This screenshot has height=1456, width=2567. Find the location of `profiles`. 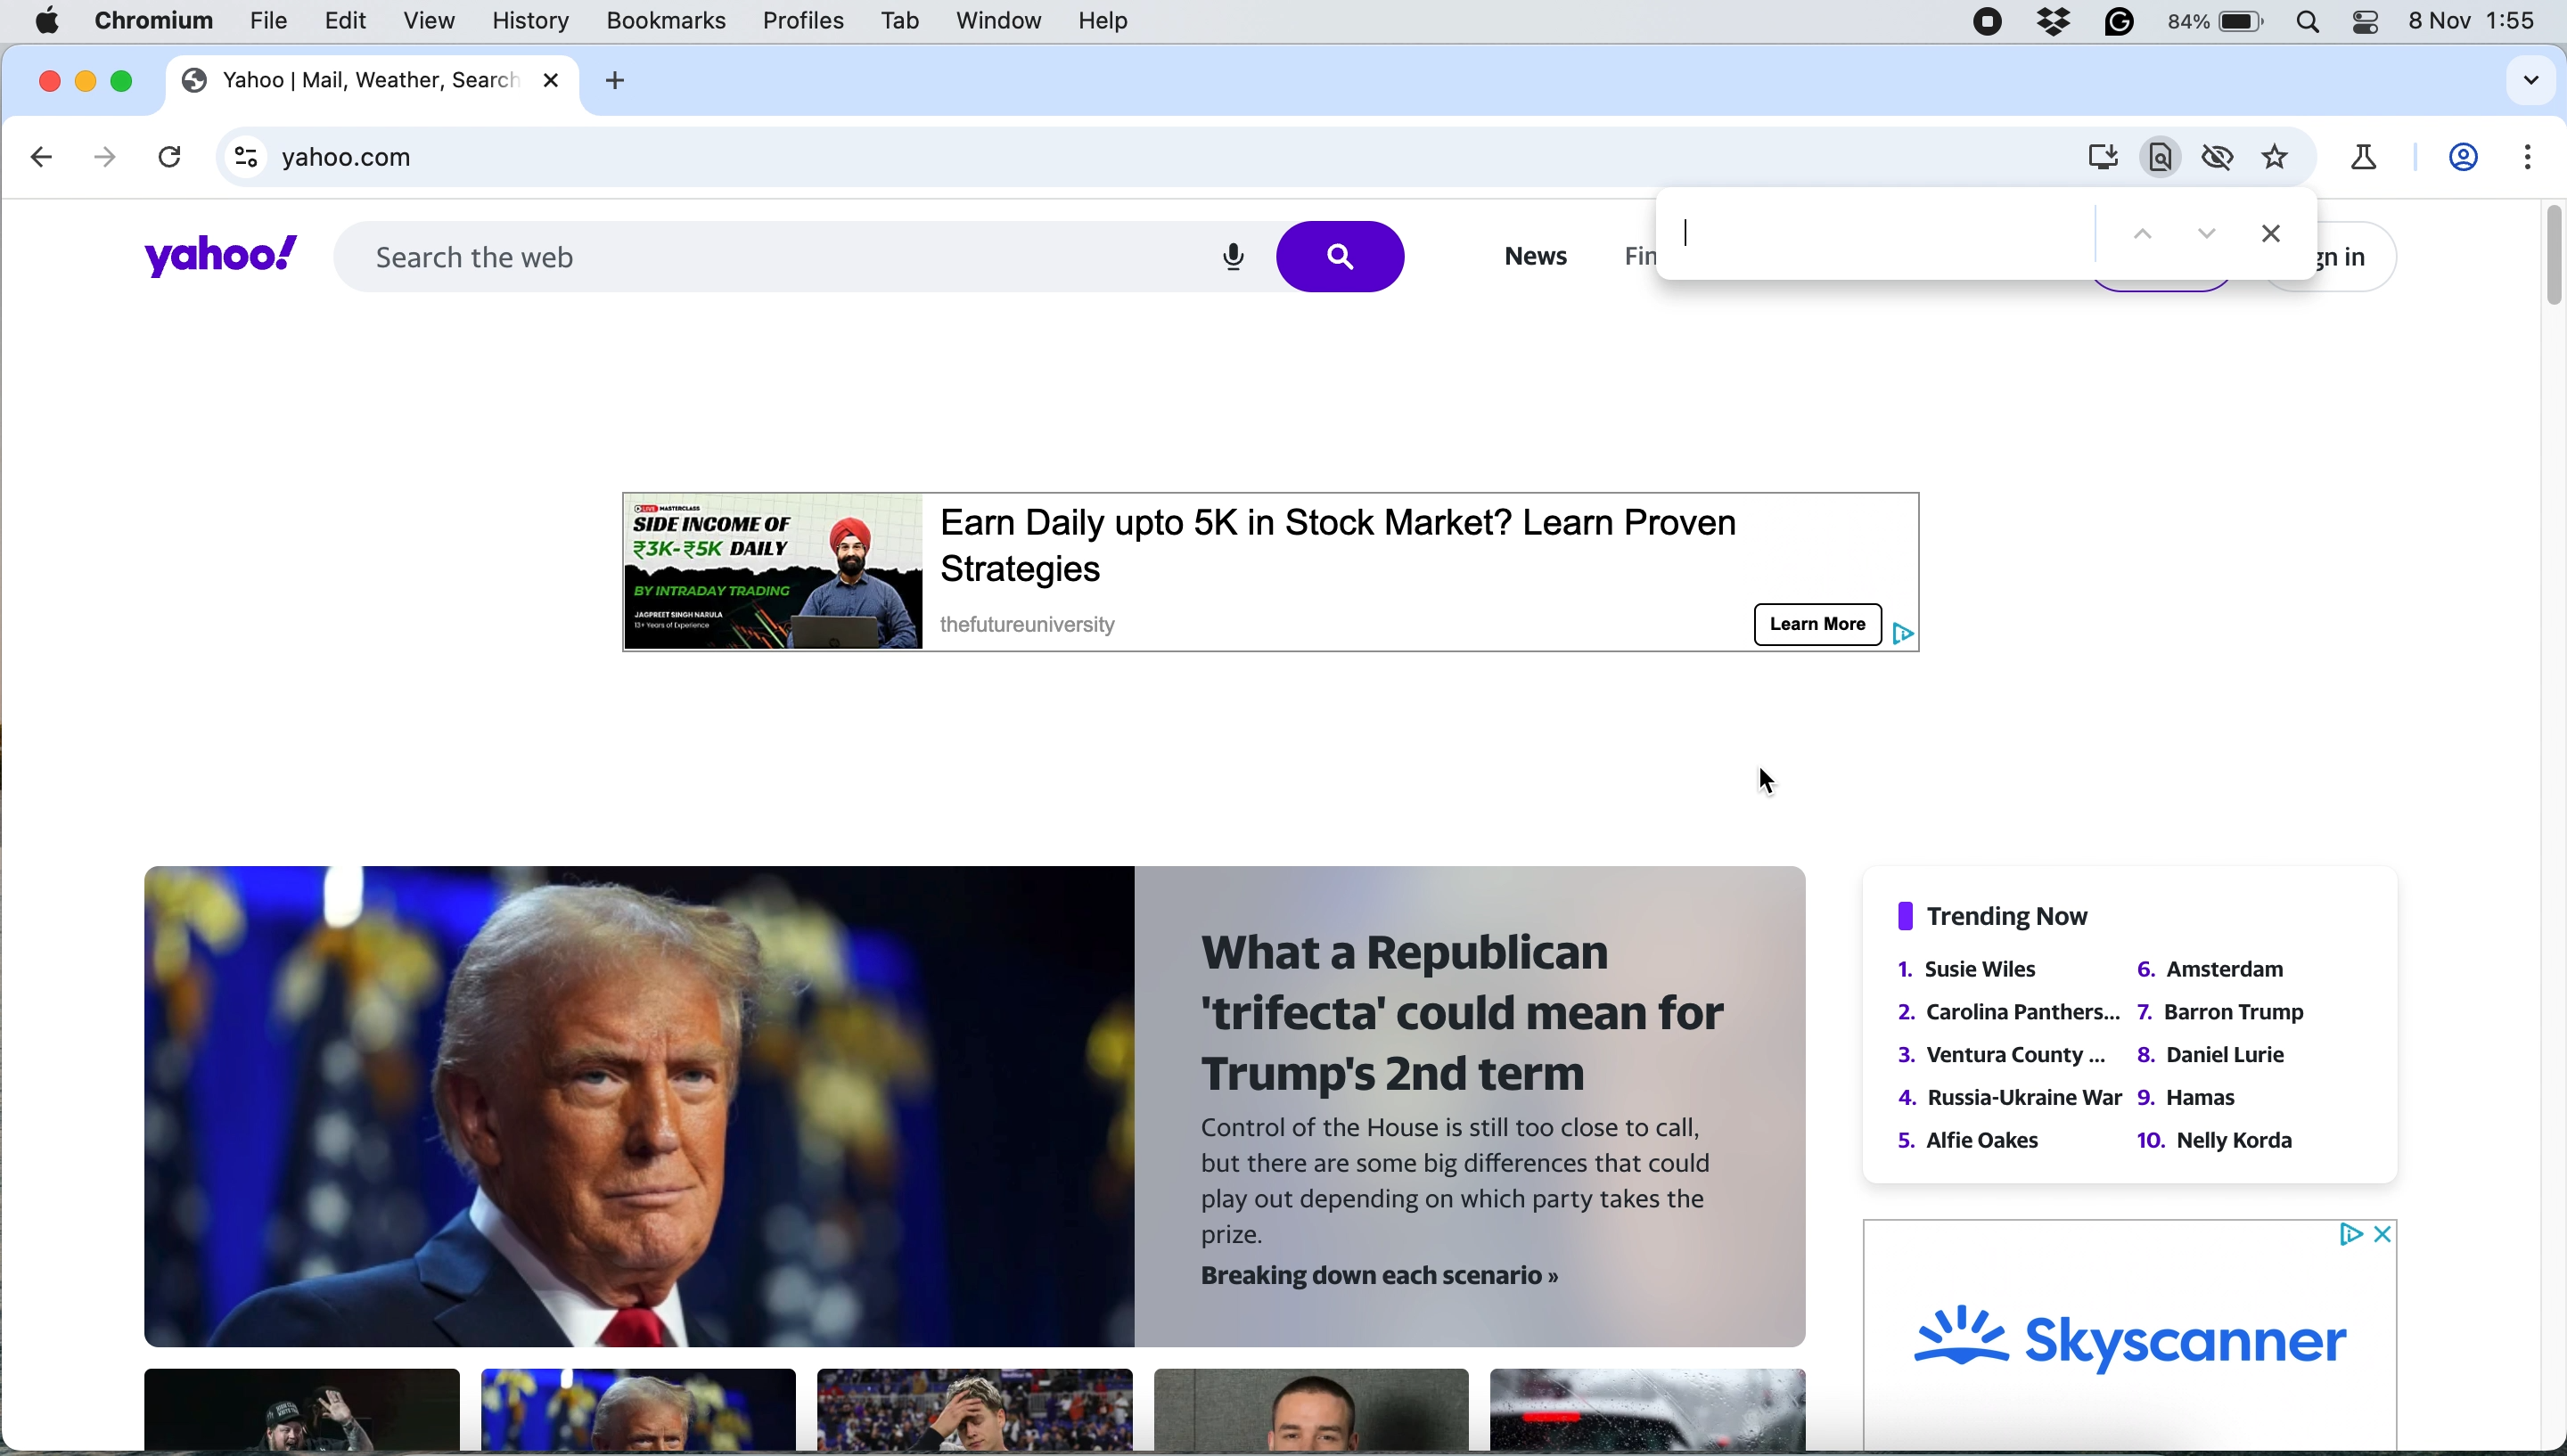

profiles is located at coordinates (810, 21).